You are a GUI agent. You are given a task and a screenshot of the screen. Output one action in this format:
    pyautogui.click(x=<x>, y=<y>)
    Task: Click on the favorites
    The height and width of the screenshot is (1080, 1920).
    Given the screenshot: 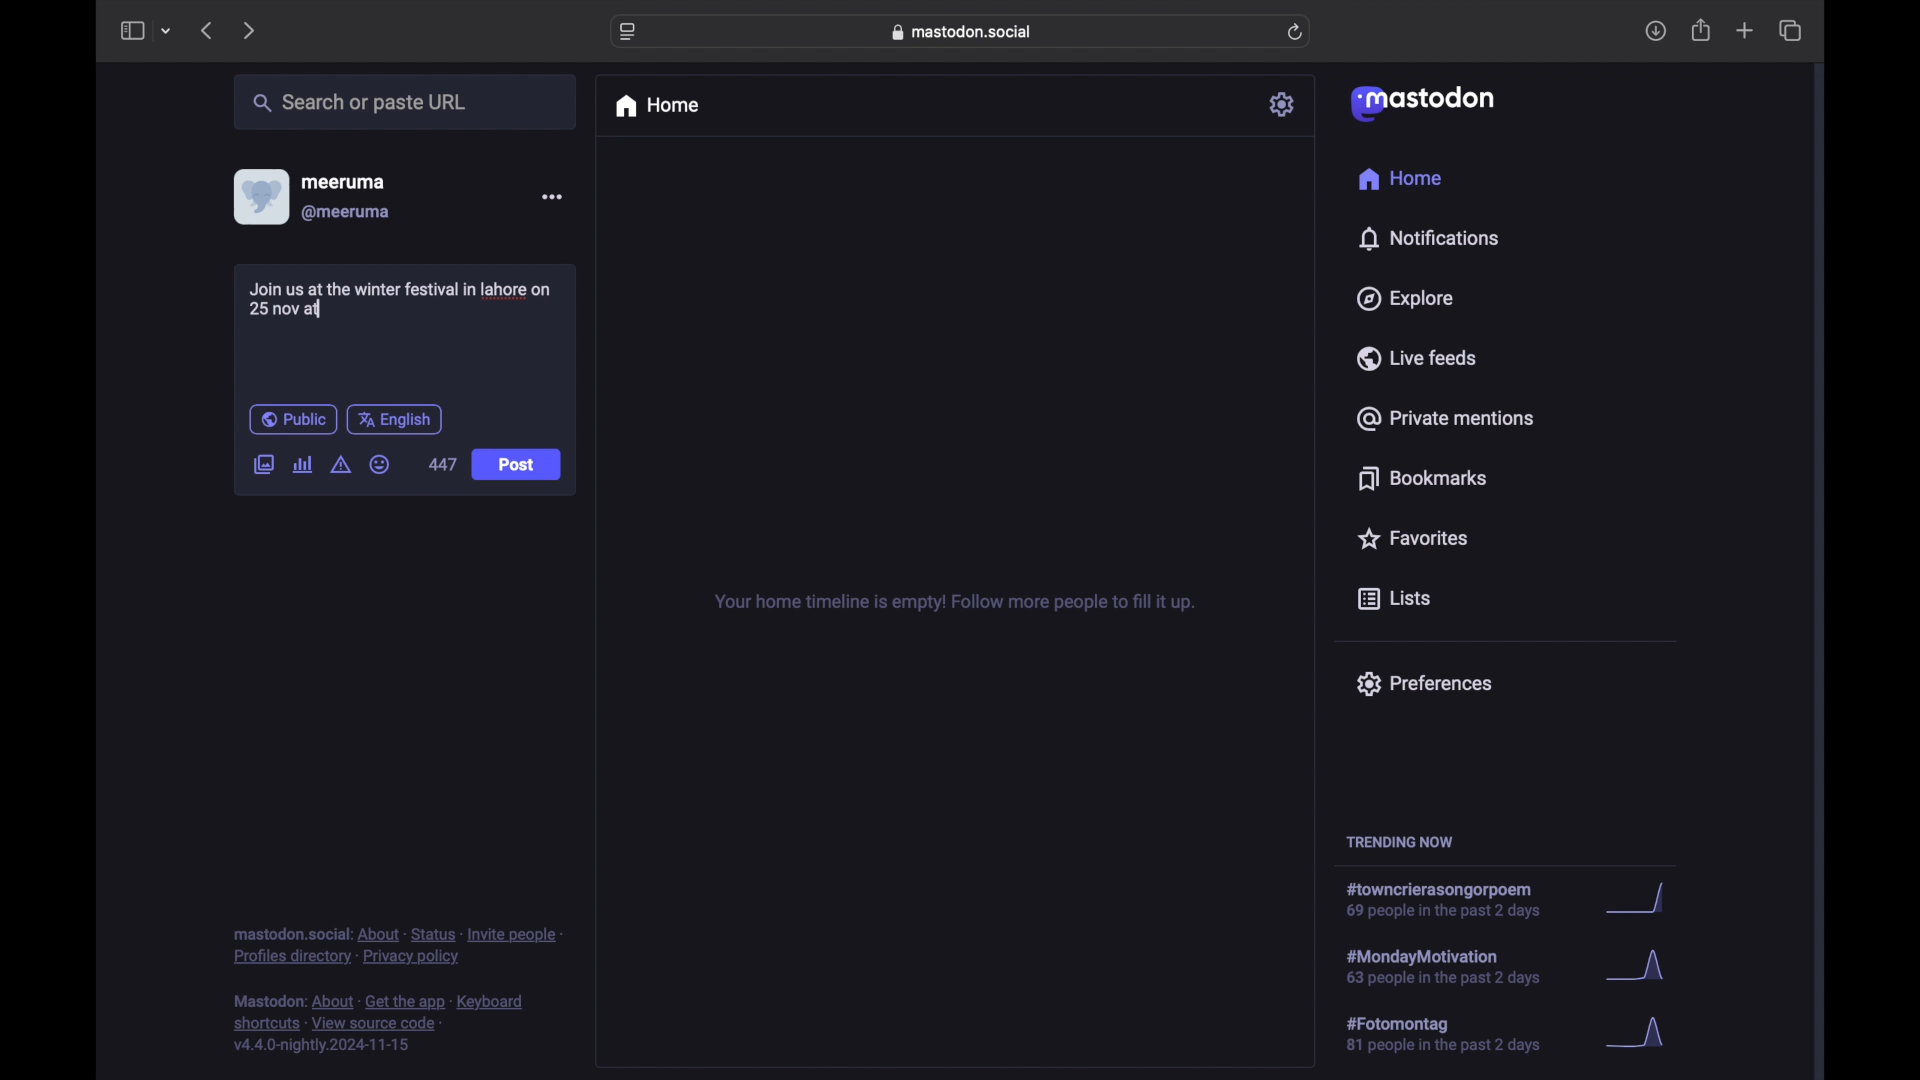 What is the action you would take?
    pyautogui.click(x=1411, y=538)
    